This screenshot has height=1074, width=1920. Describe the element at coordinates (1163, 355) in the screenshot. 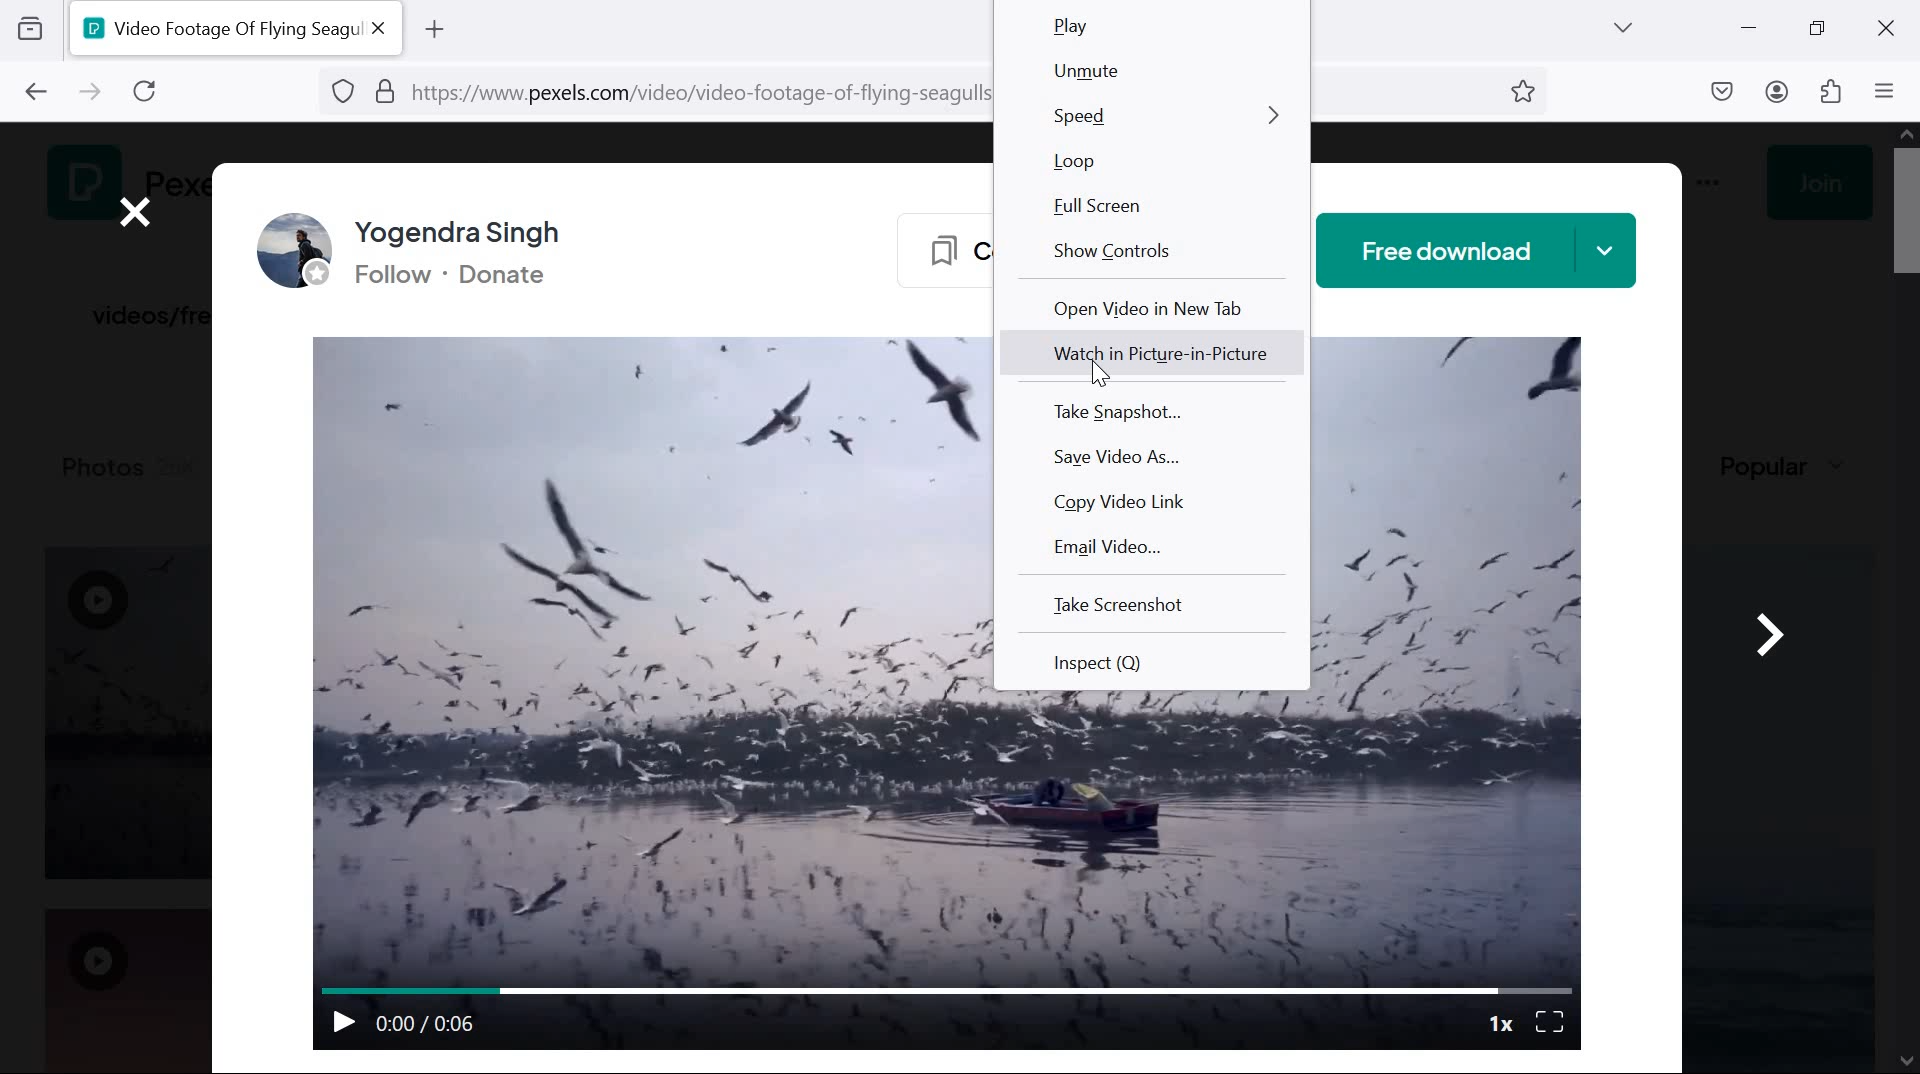

I see `Watch in Picture-in-Picture mode` at that location.